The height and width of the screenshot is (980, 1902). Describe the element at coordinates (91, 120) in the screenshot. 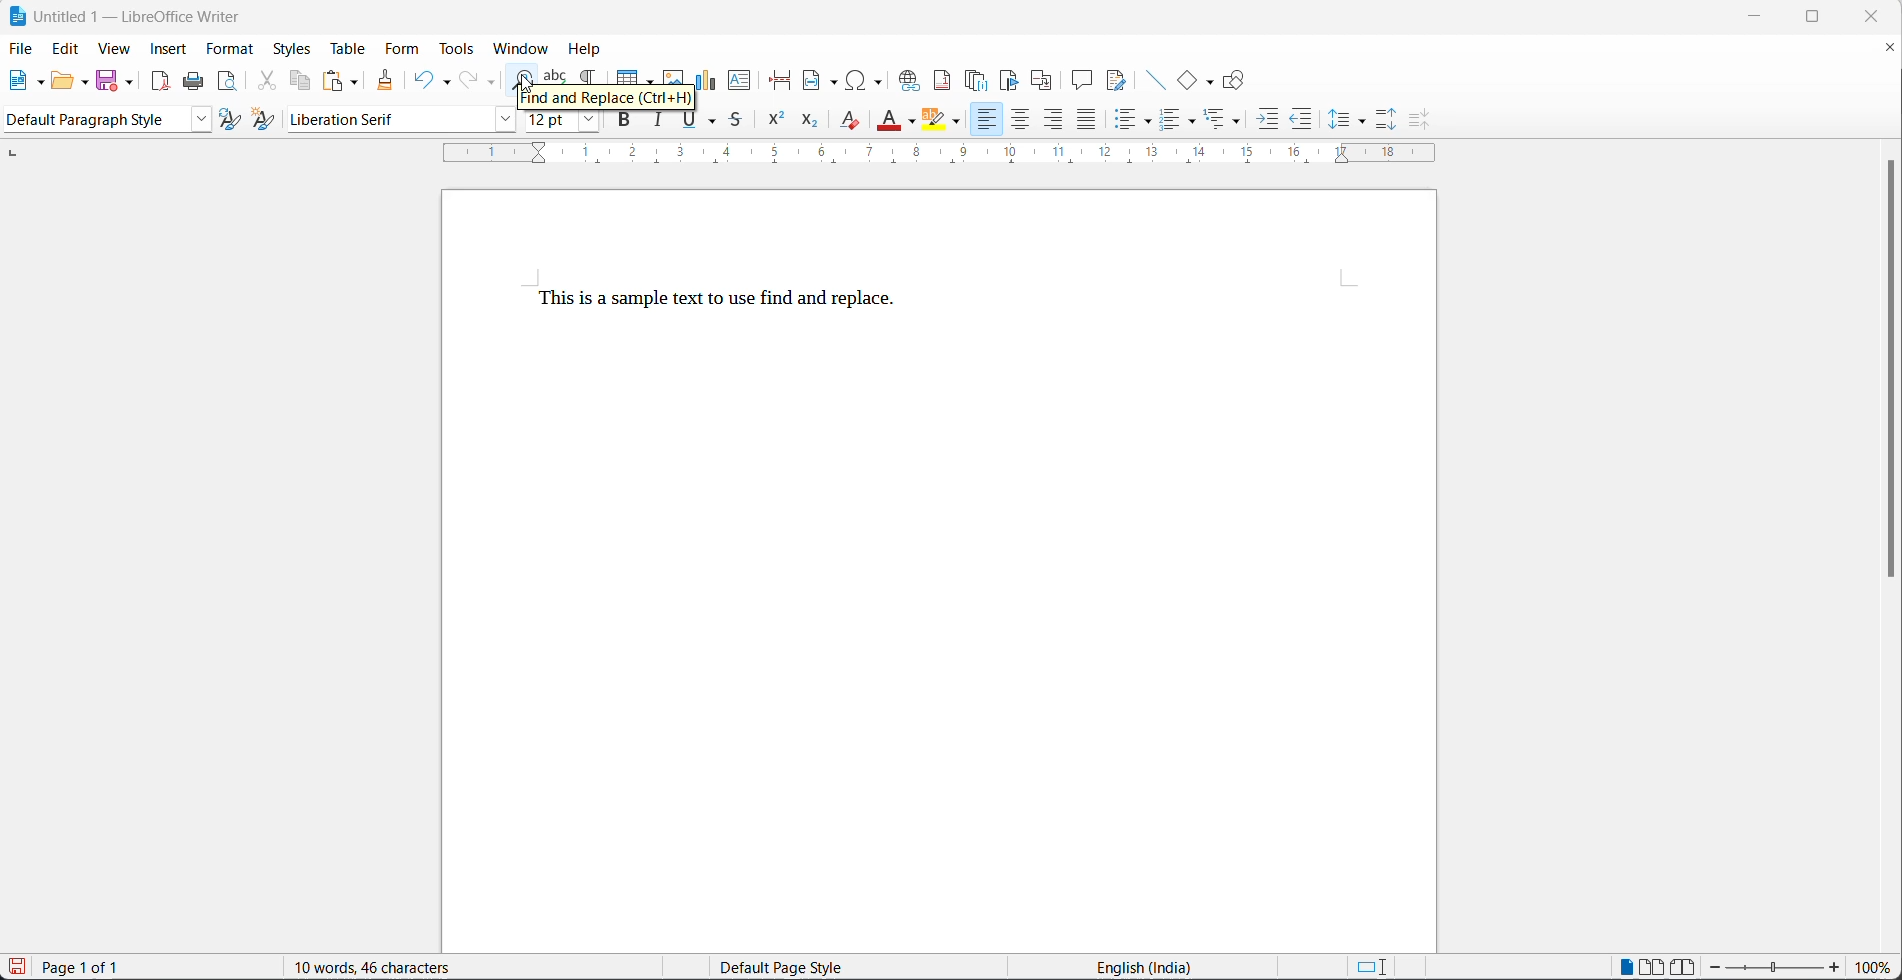

I see `paragraph style` at that location.